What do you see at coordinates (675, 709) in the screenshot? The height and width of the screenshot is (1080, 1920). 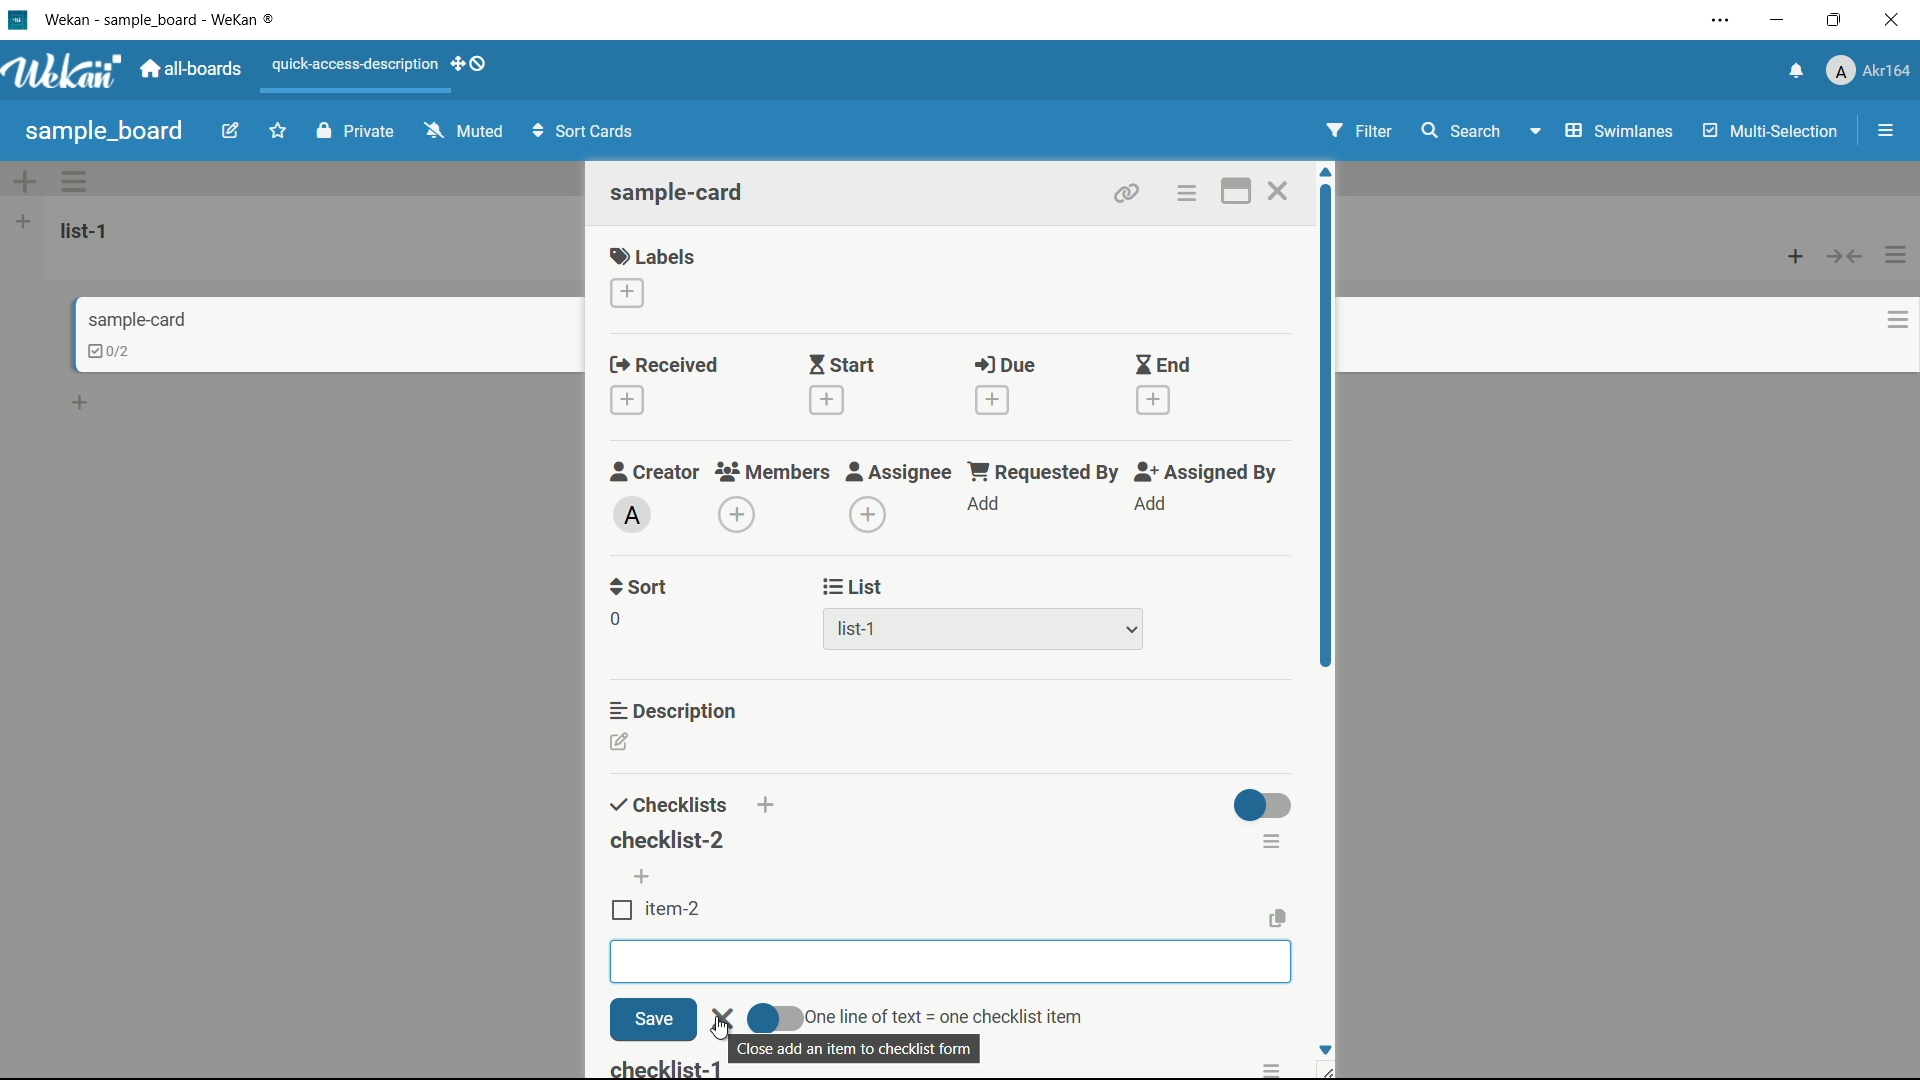 I see `description` at bounding box center [675, 709].